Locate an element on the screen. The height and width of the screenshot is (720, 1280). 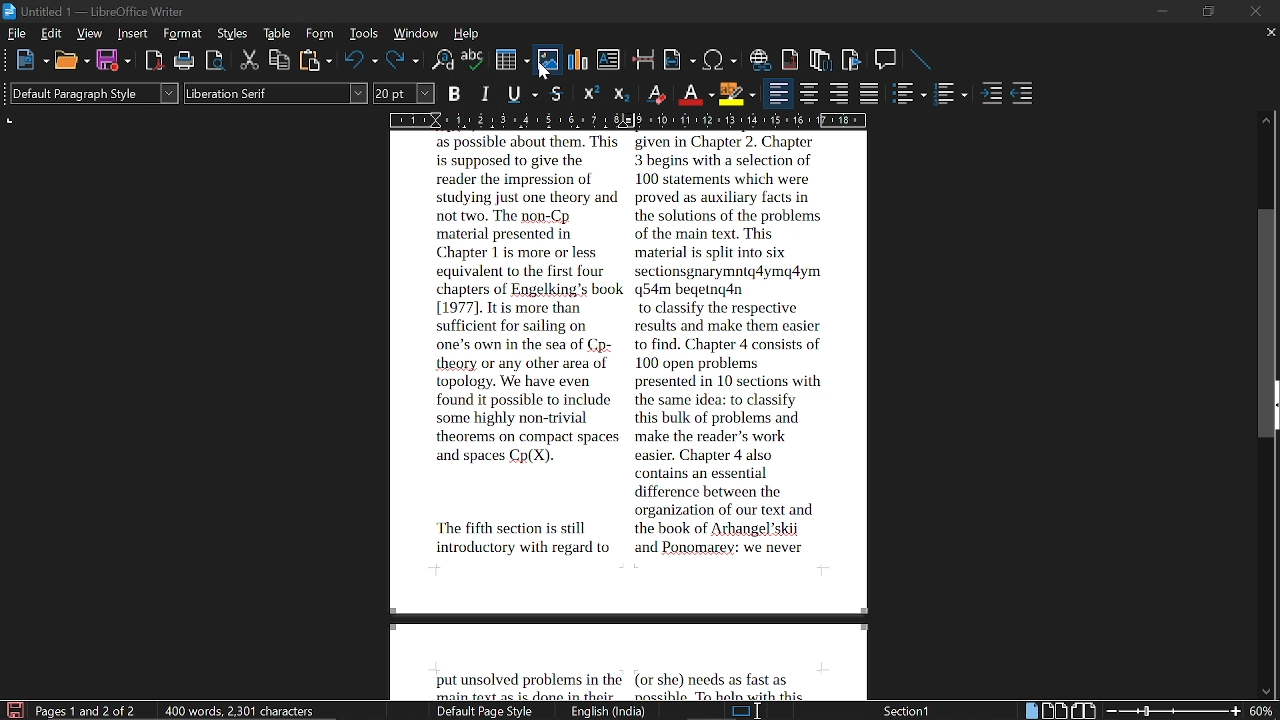
file is located at coordinates (14, 33).